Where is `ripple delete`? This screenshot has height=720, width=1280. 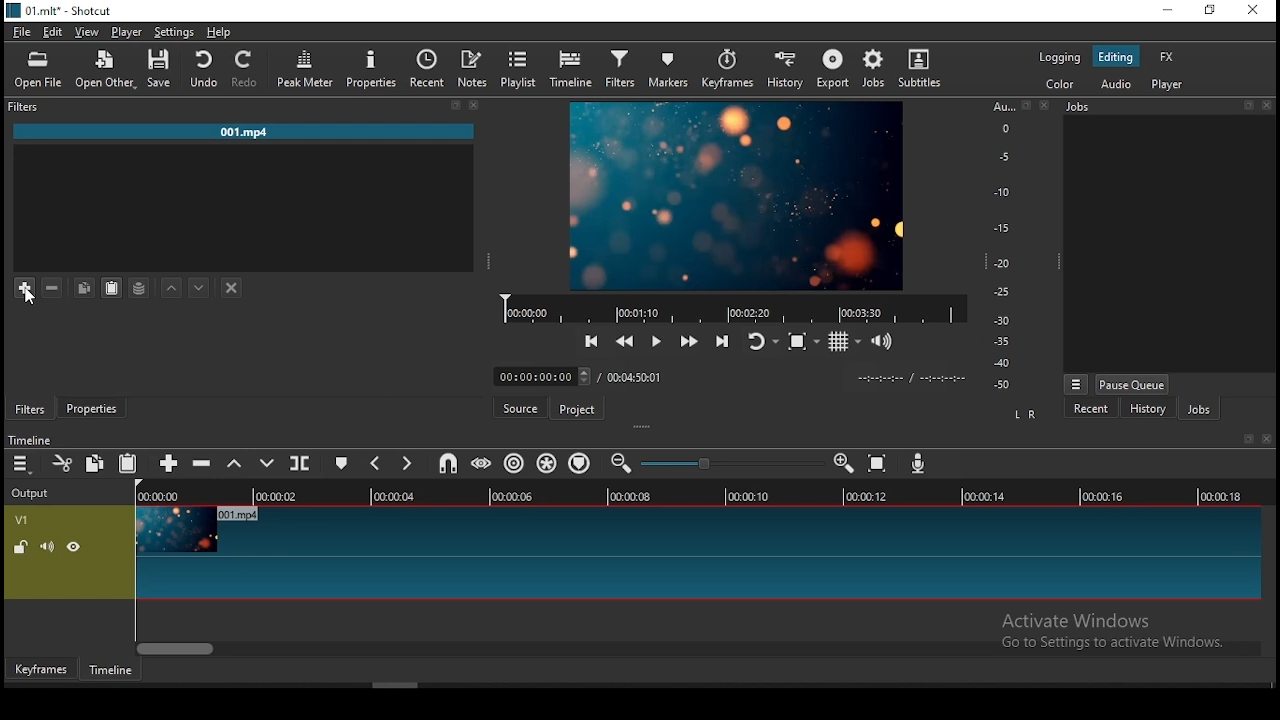 ripple delete is located at coordinates (203, 464).